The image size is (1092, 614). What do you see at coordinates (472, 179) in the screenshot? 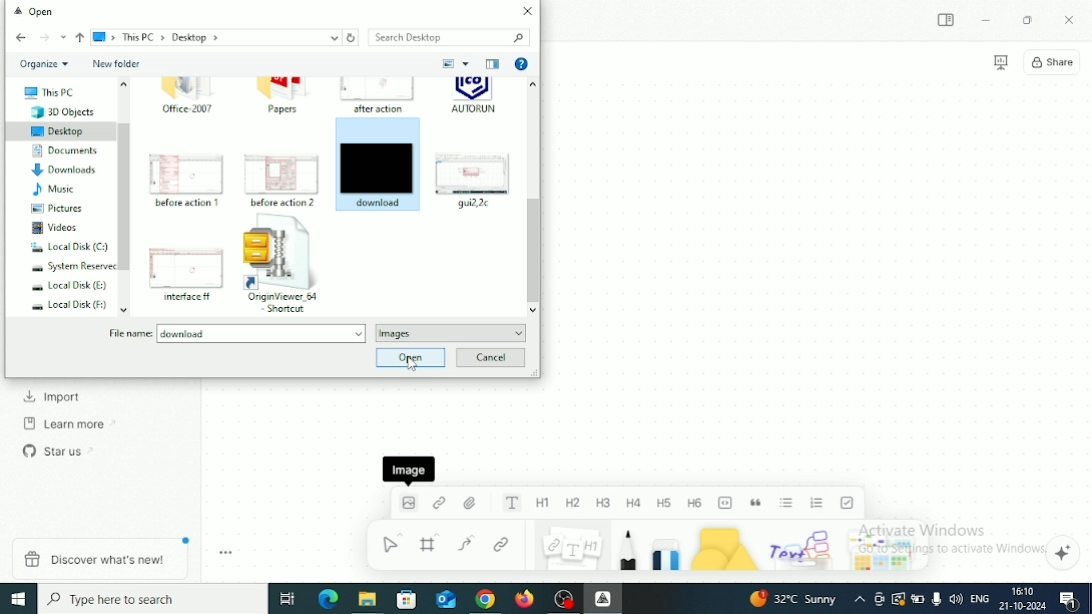
I see `gui2,2c` at bounding box center [472, 179].